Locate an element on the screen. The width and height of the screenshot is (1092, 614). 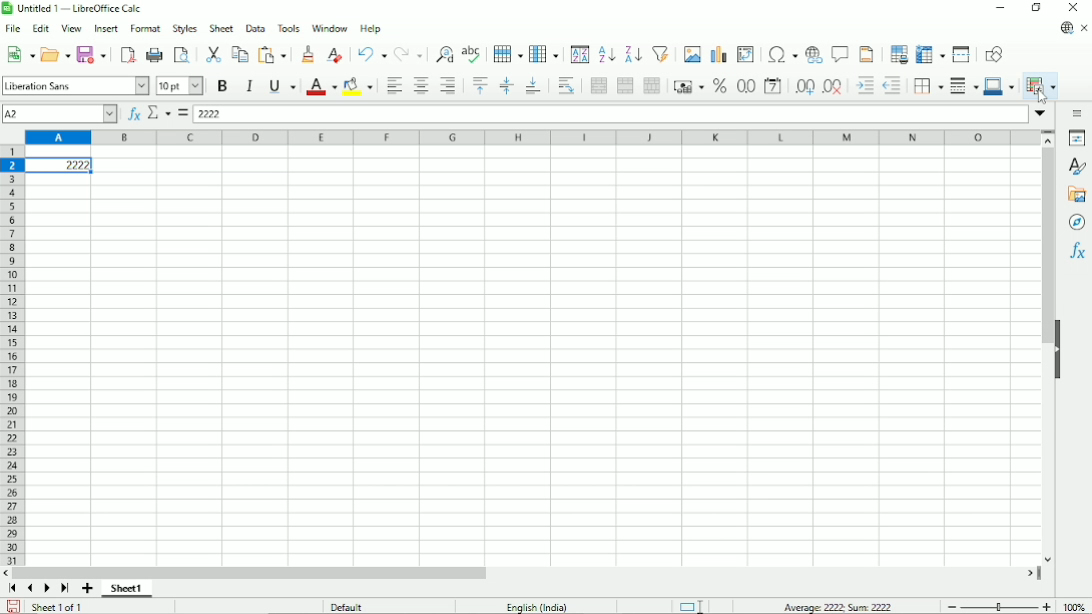
Split window is located at coordinates (961, 54).